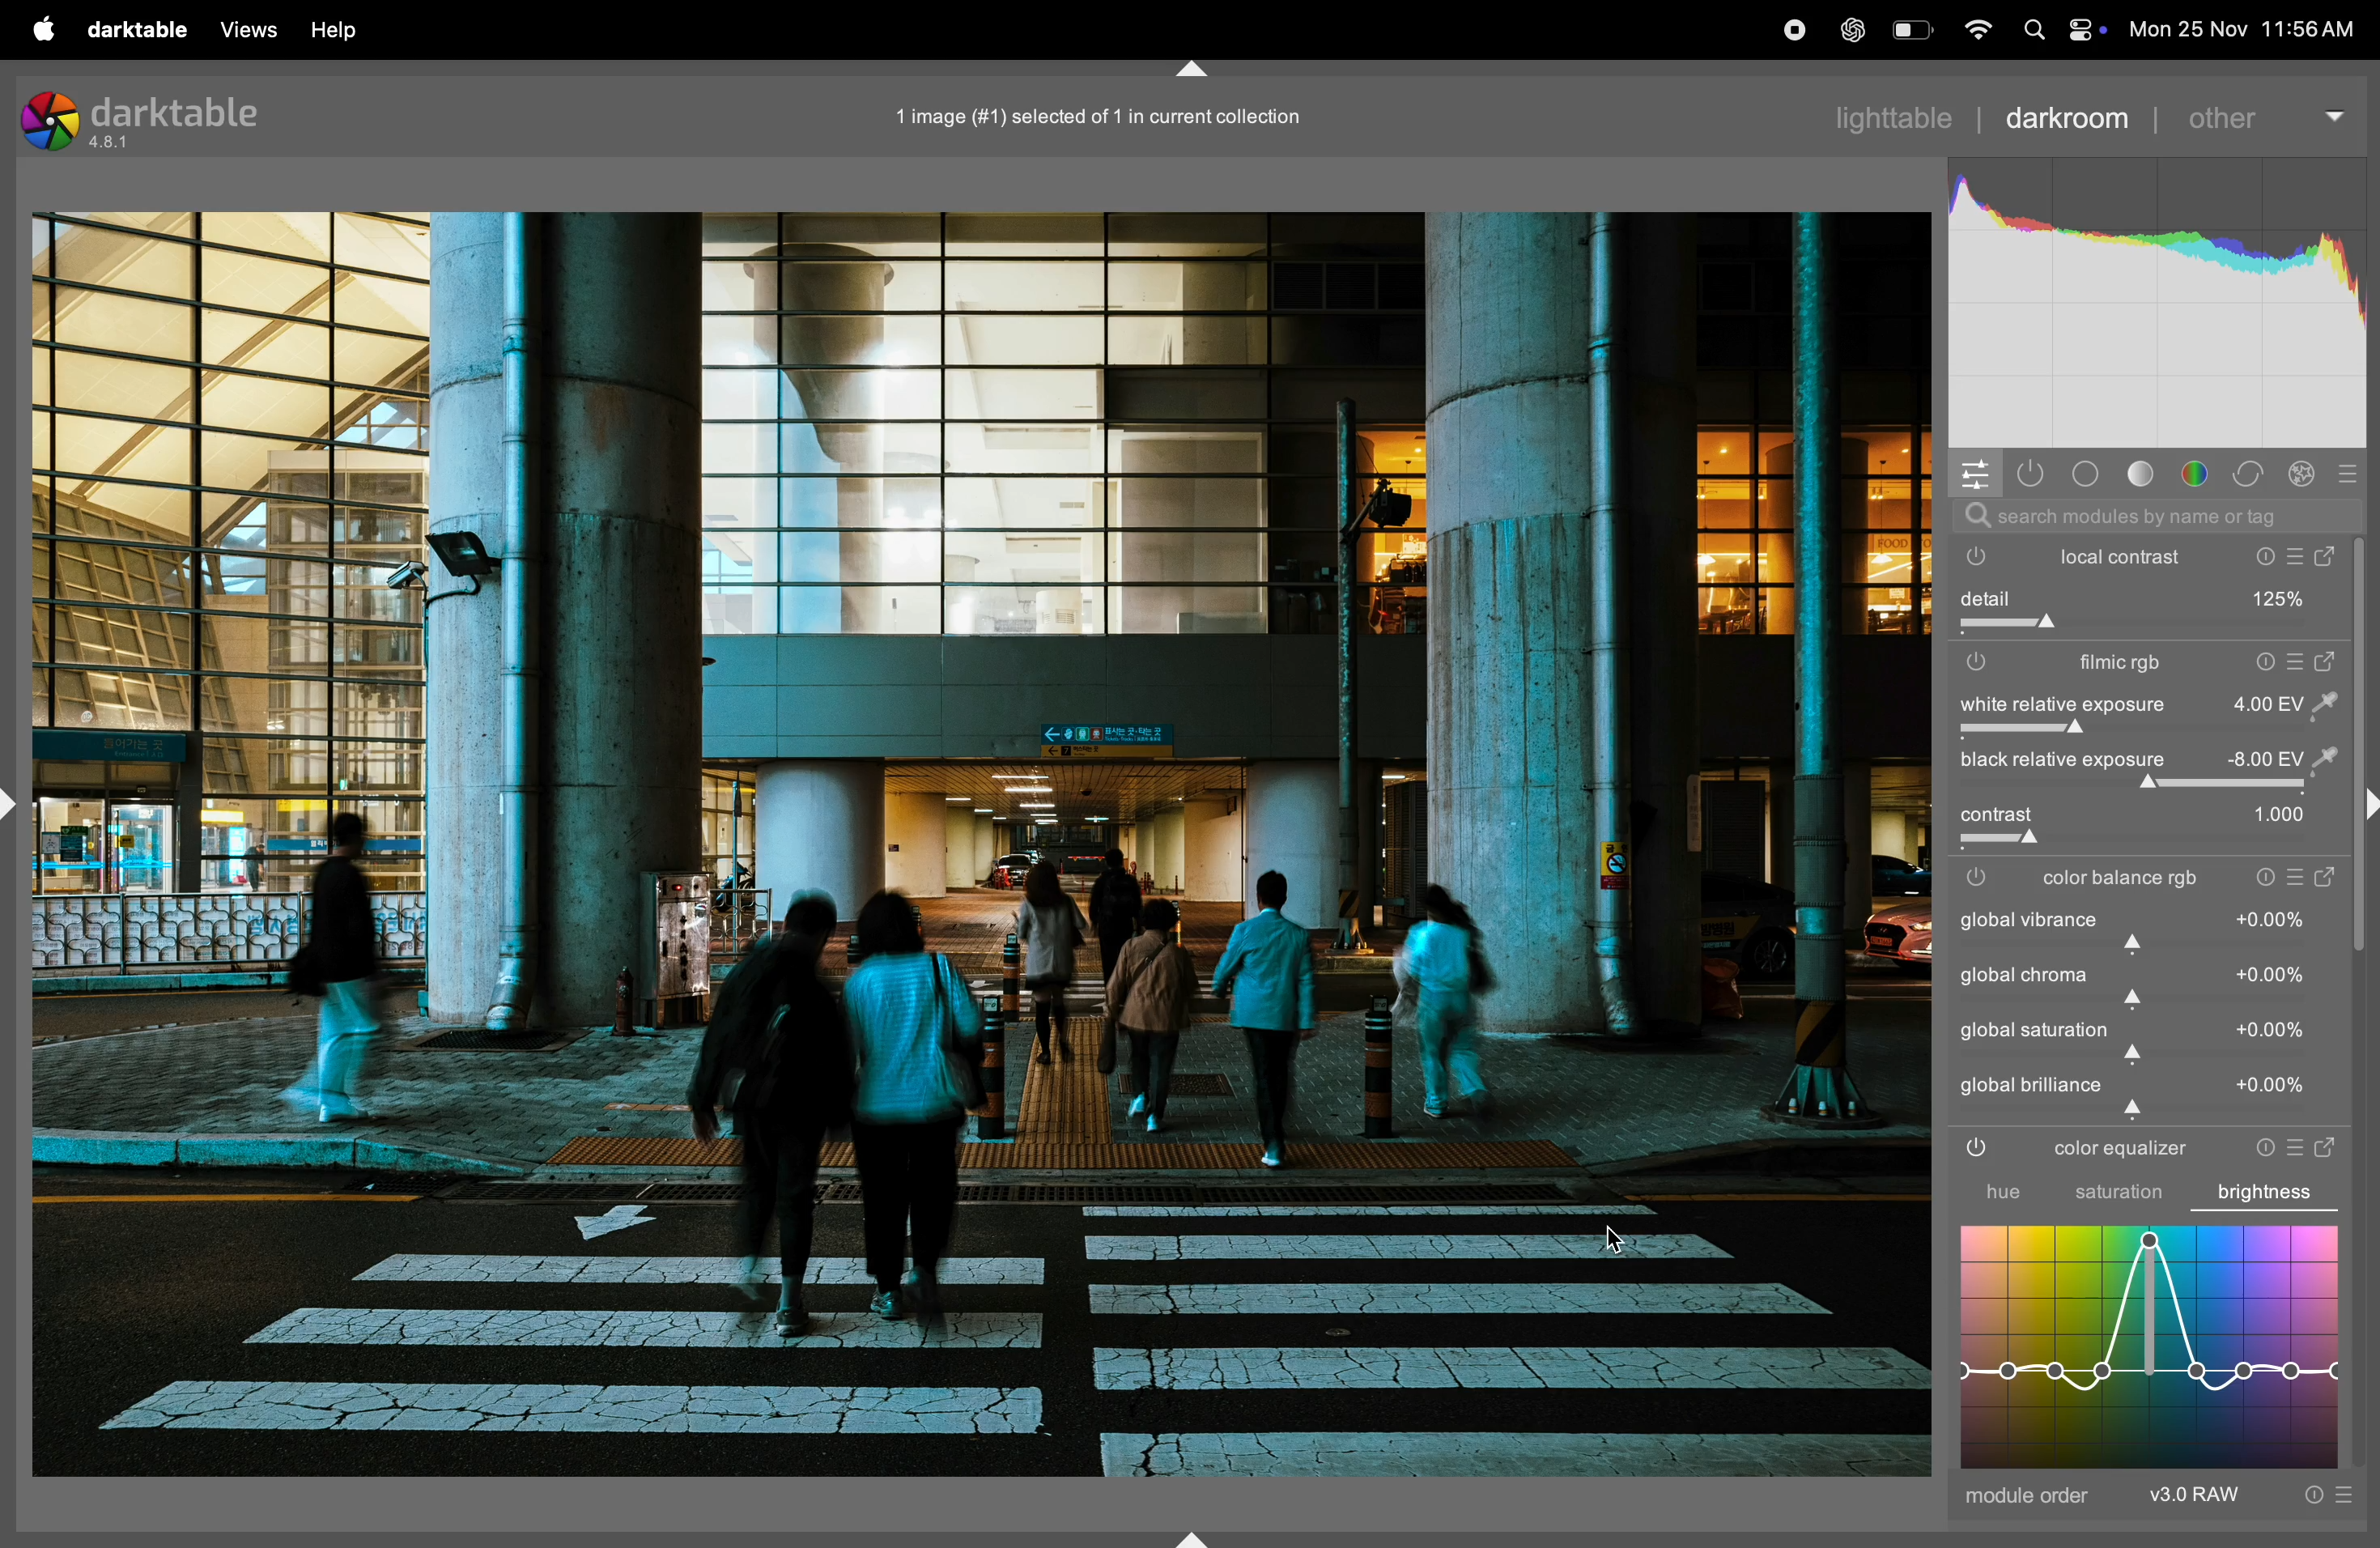 This screenshot has width=2380, height=1548. I want to click on reset parameters, so click(2263, 879).